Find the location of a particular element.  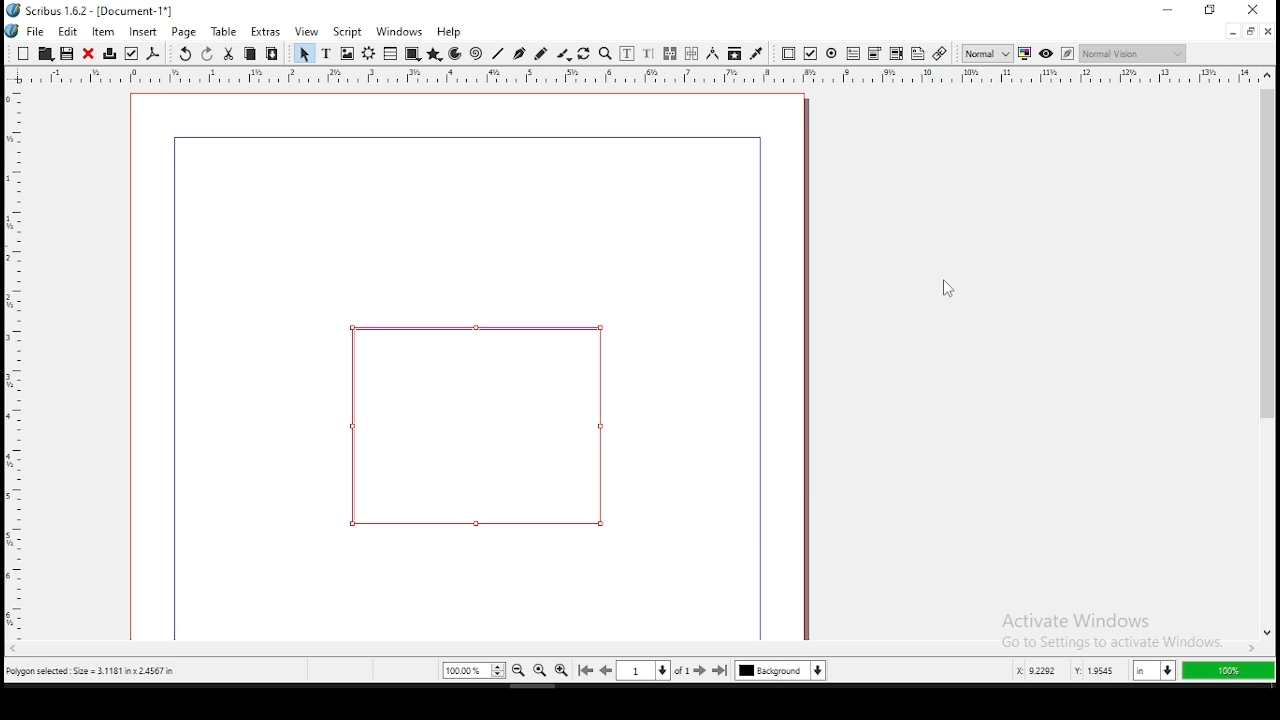

file is located at coordinates (26, 30).